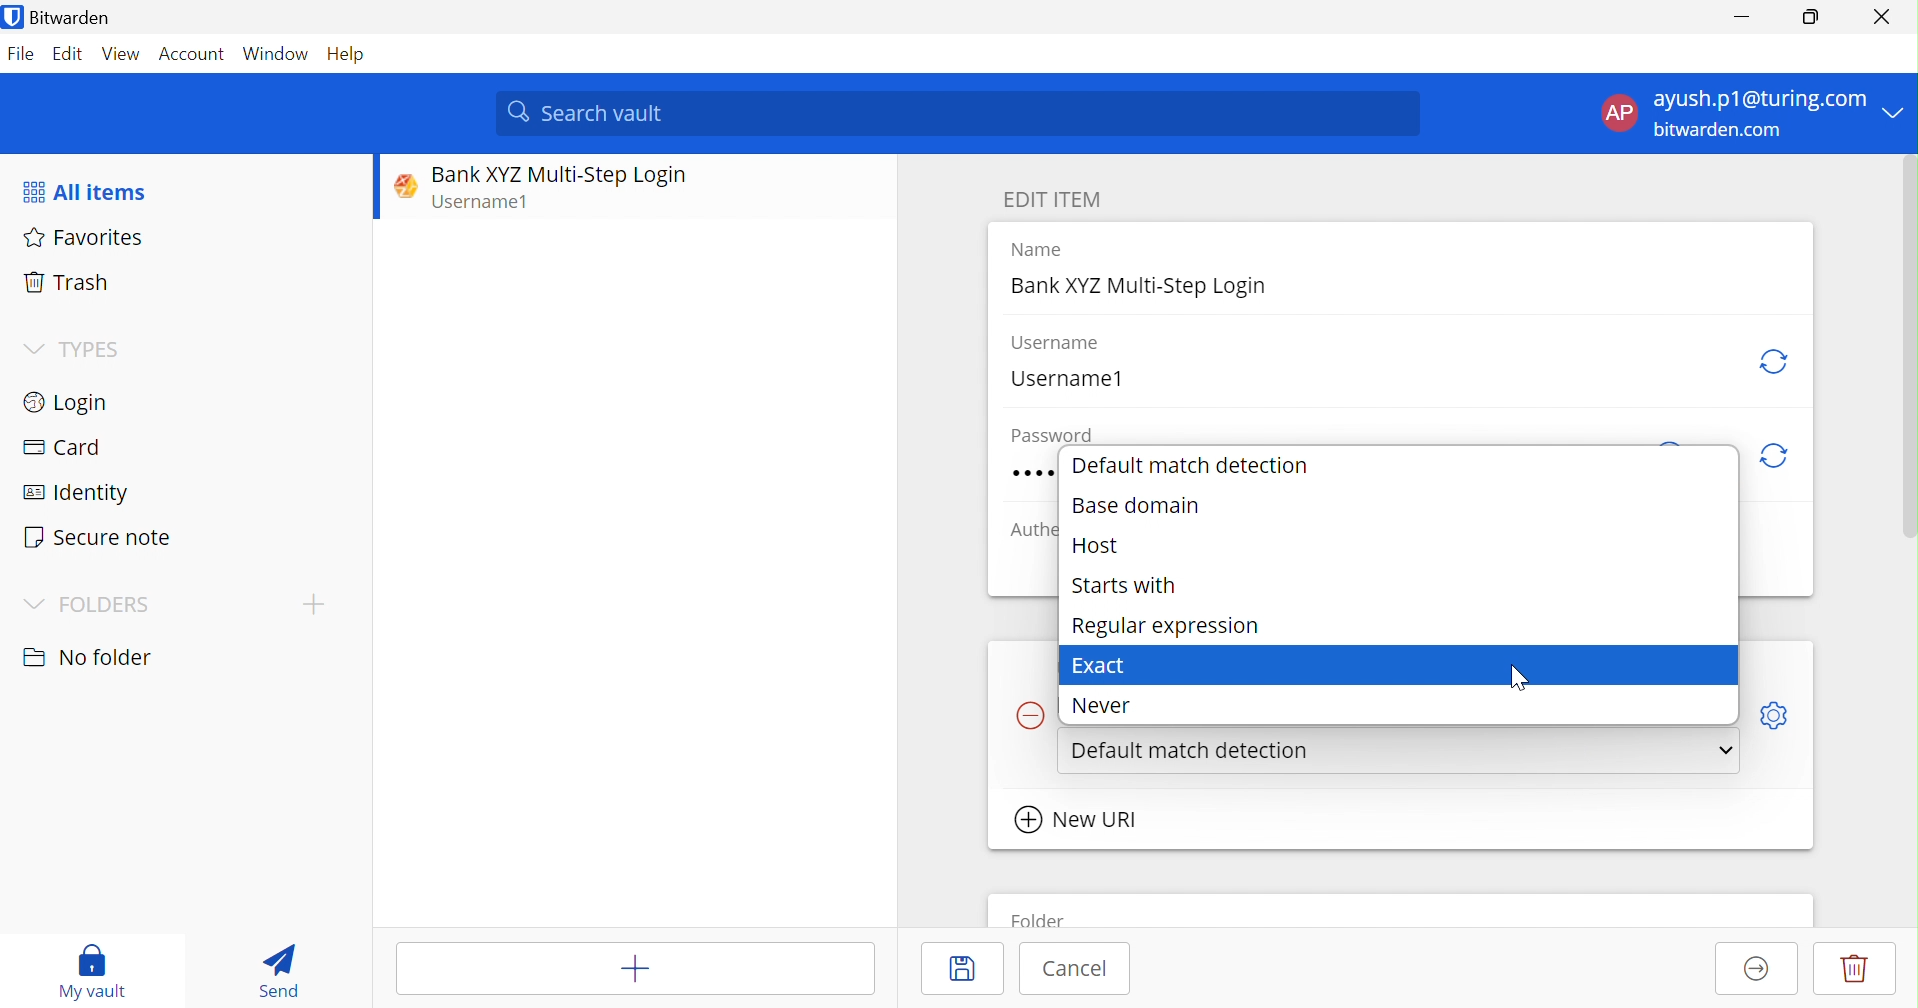 The image size is (1918, 1008). I want to click on Default match detection, so click(1195, 748).